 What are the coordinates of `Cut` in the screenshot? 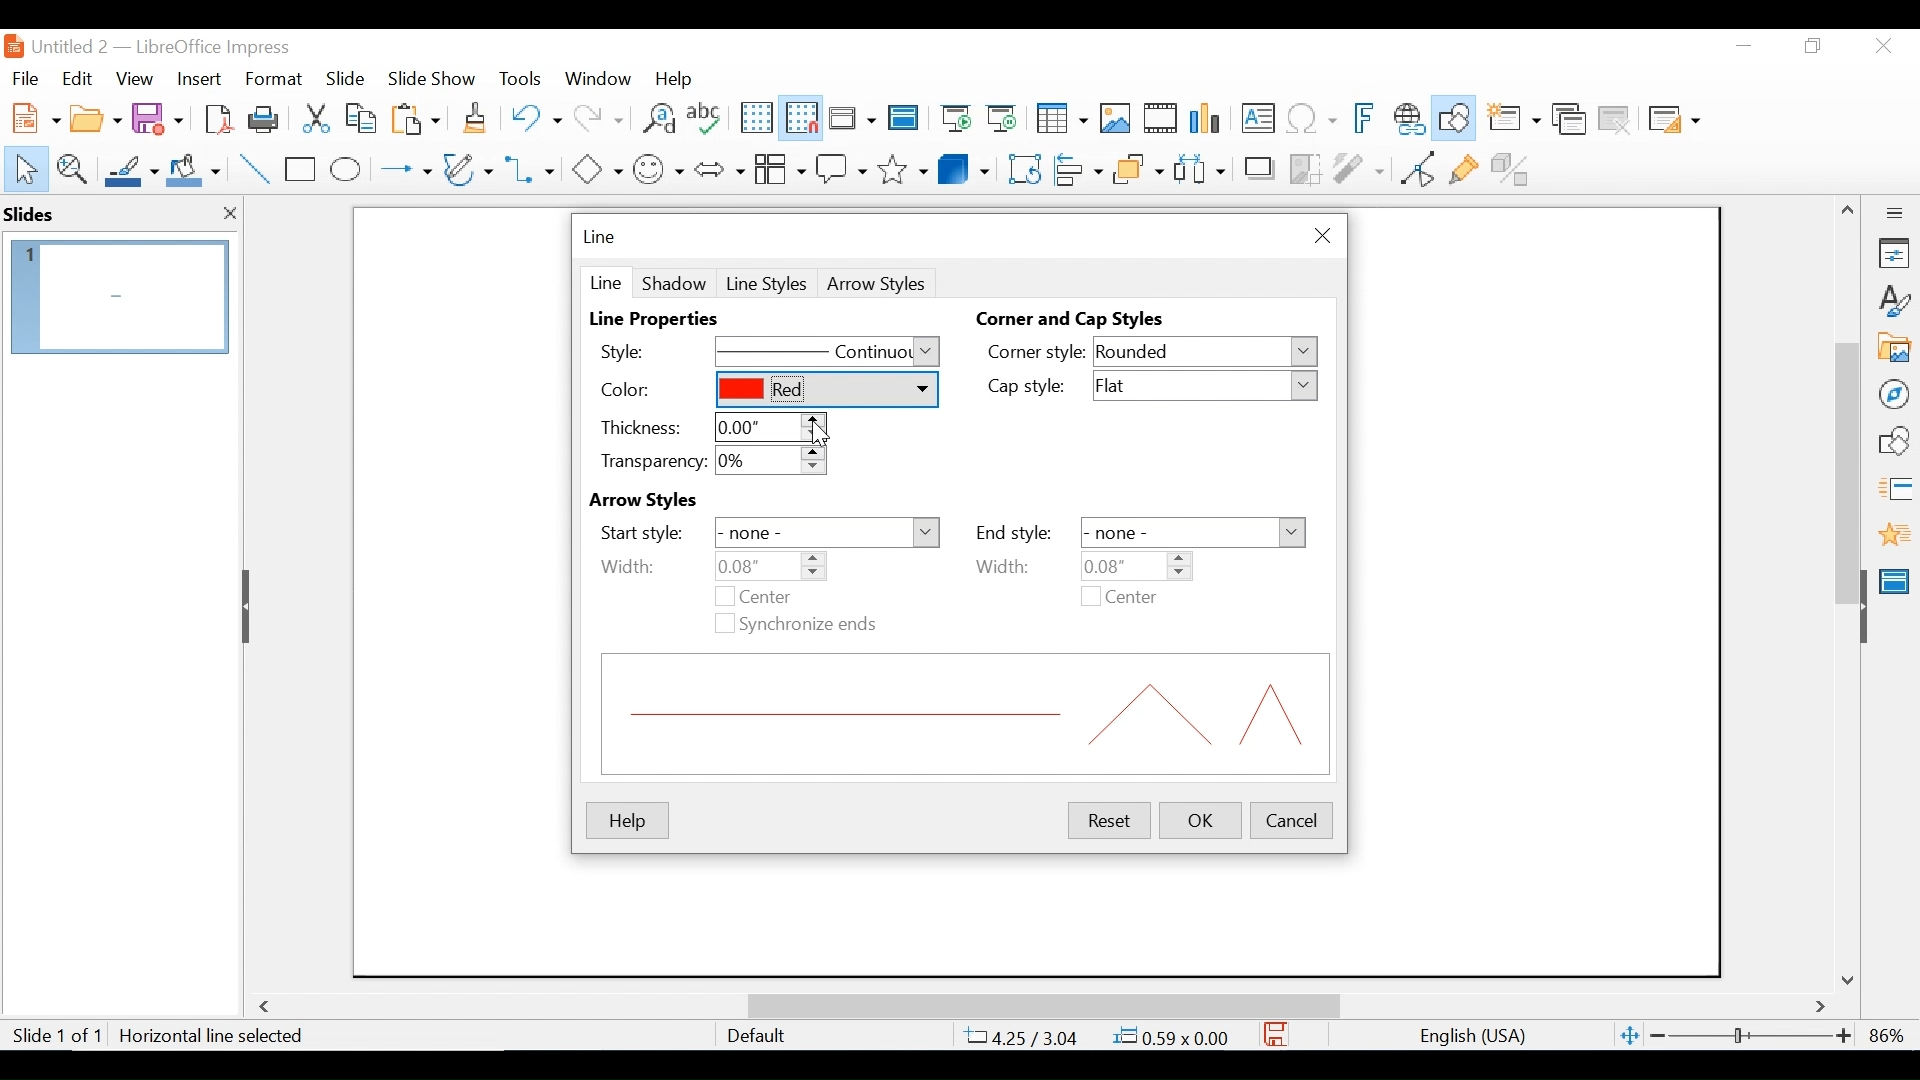 It's located at (314, 118).